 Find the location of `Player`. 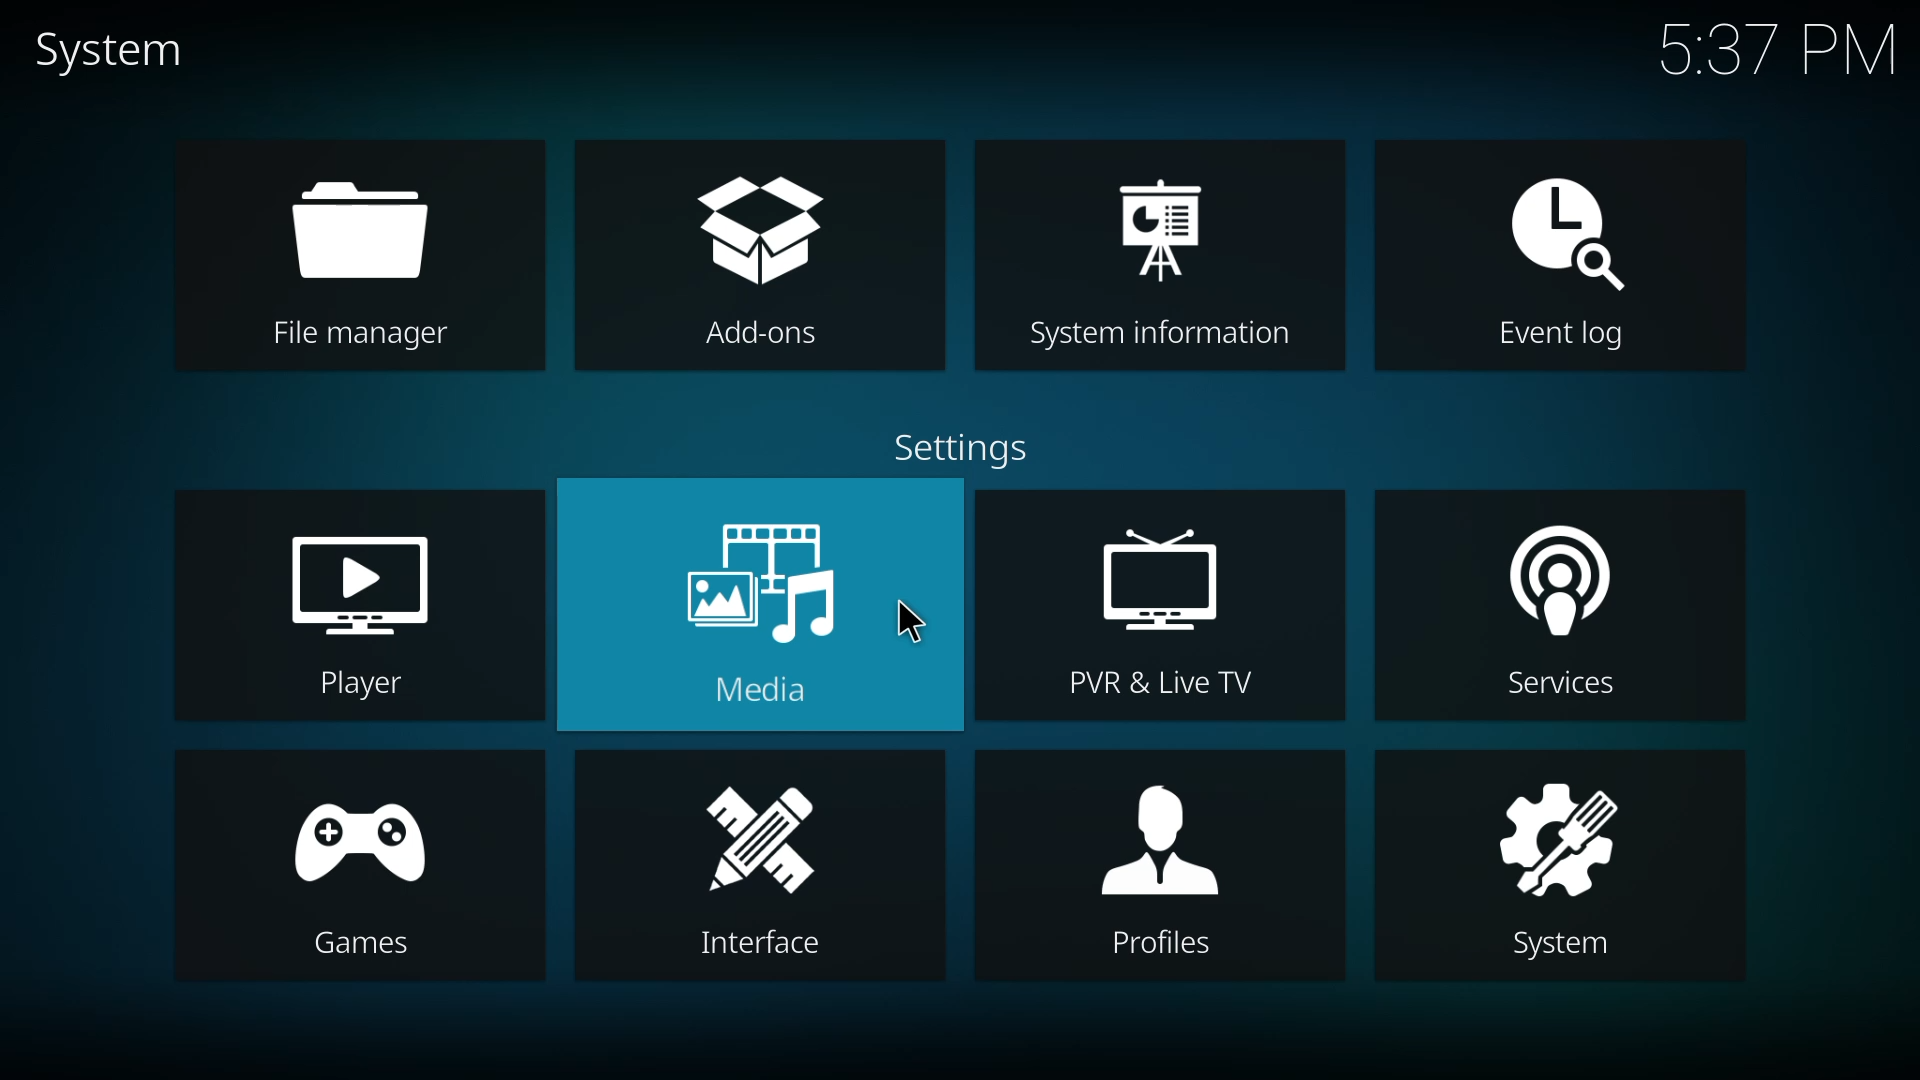

Player is located at coordinates (370, 686).